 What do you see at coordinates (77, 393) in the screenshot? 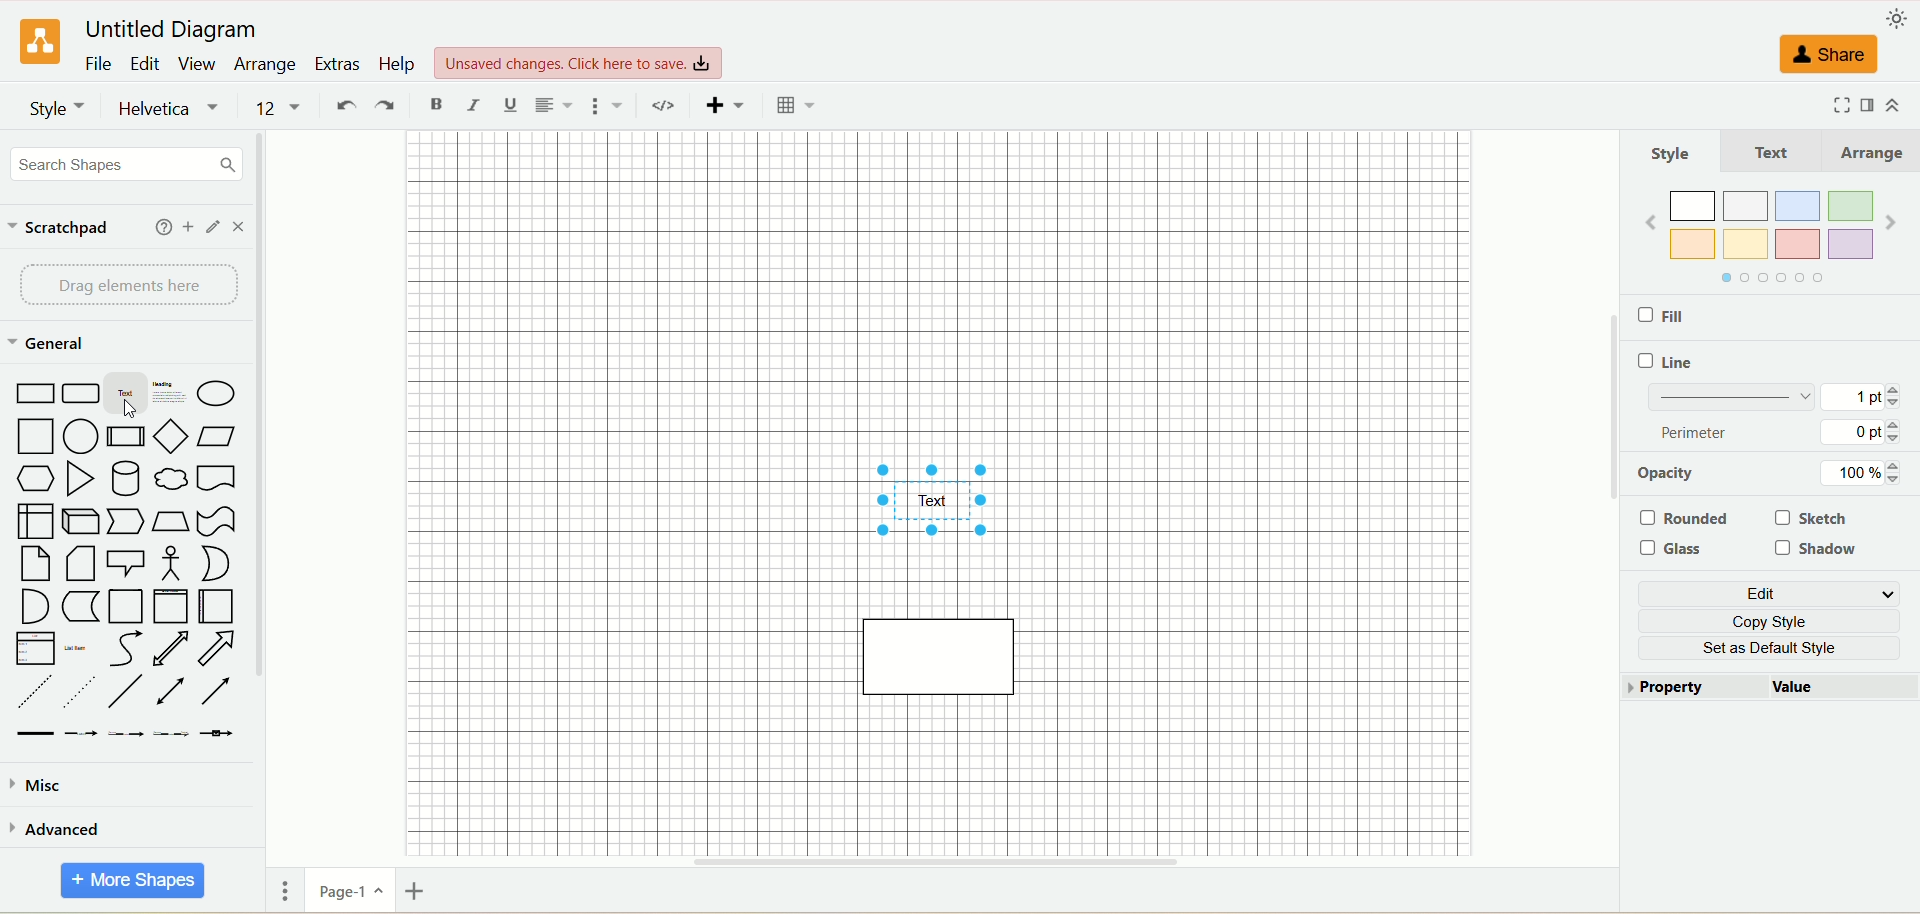
I see `rounded rectangle` at bounding box center [77, 393].